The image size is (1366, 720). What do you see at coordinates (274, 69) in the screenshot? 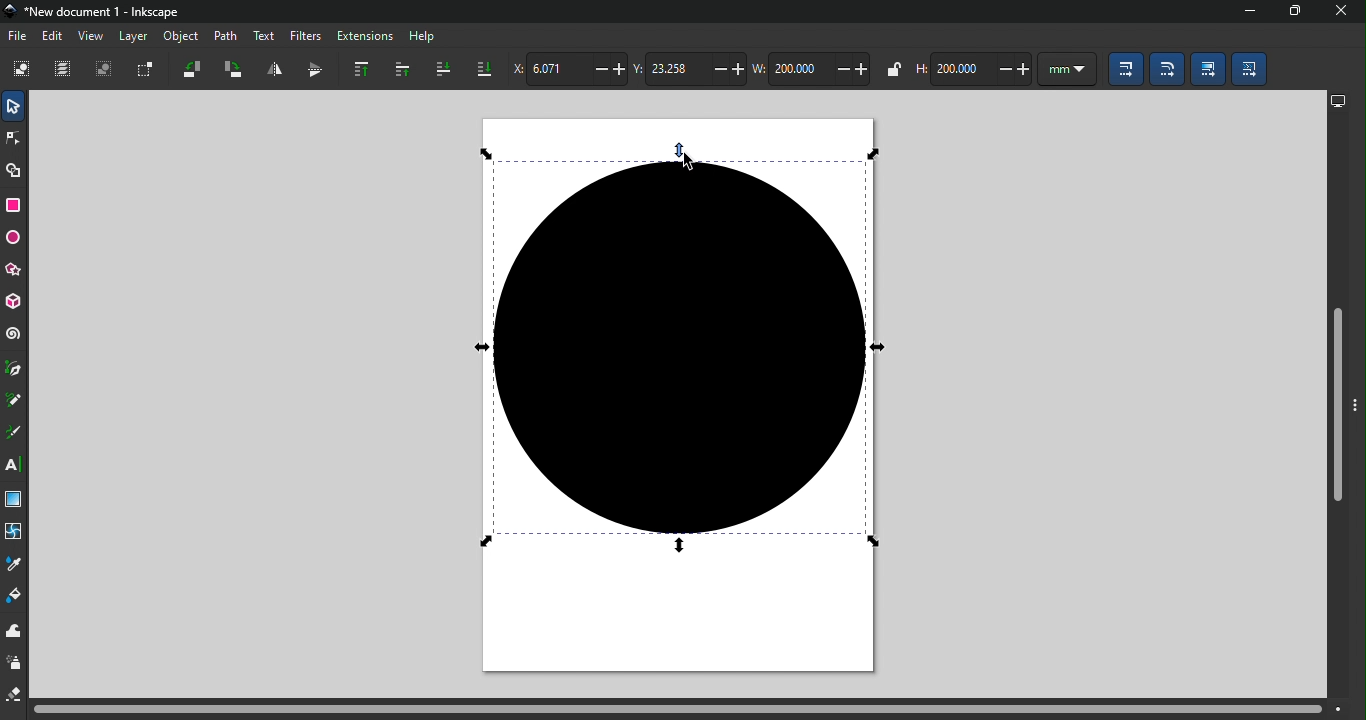
I see `Object flip horizontal` at bounding box center [274, 69].